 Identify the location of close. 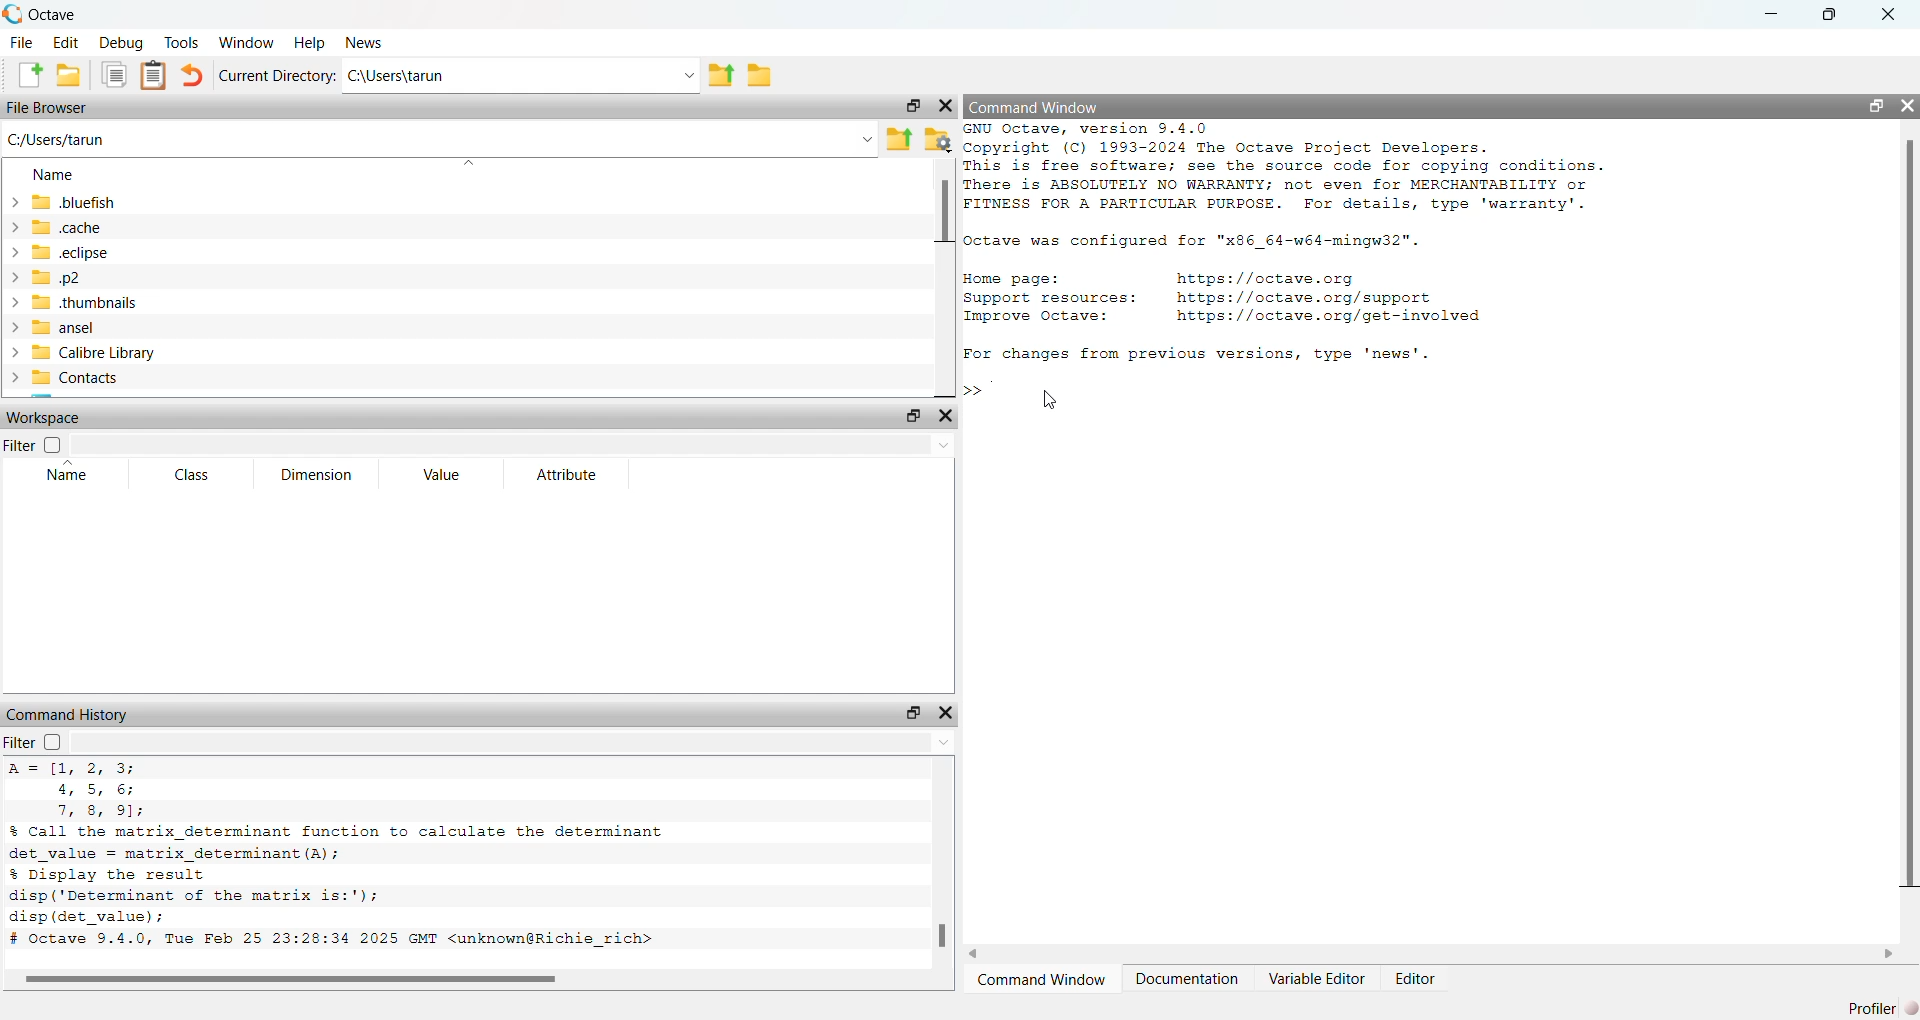
(1888, 16).